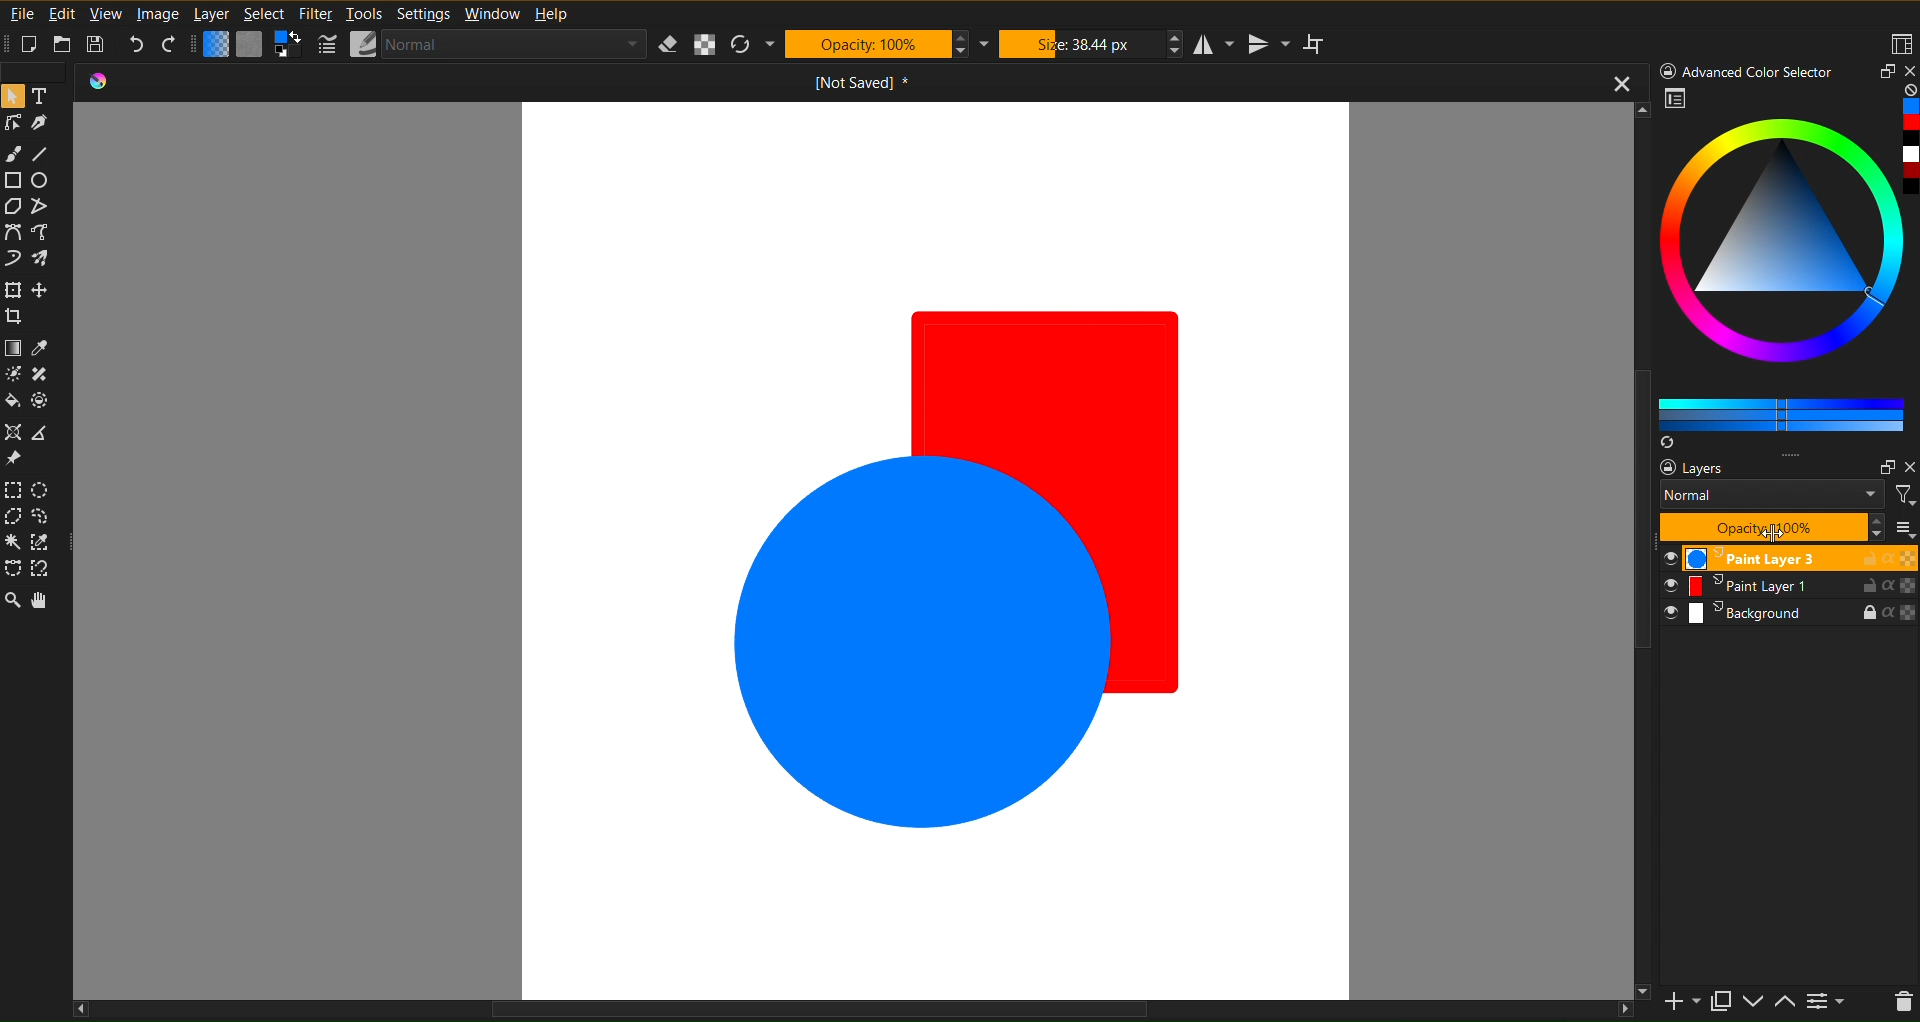 The width and height of the screenshot is (1920, 1022). Describe the element at coordinates (1788, 270) in the screenshot. I see `Advanced Color Selector` at that location.